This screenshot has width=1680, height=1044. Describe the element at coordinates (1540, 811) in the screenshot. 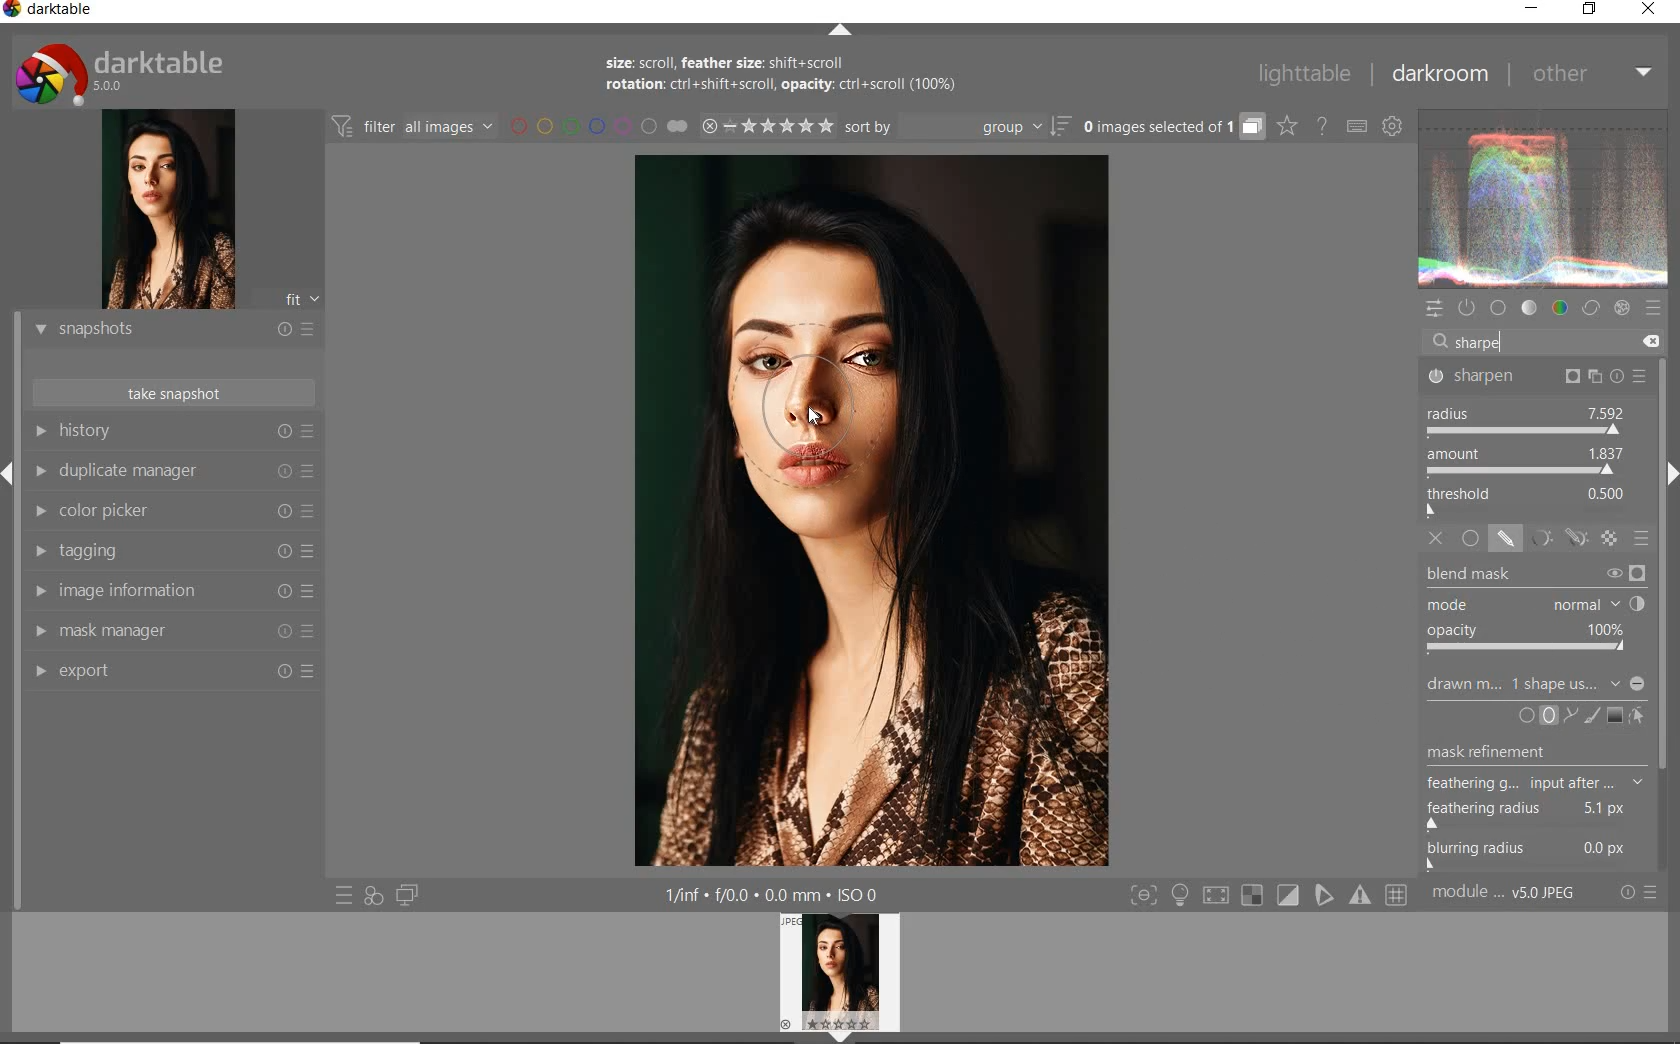

I see `FEATHERING RADIUS` at that location.